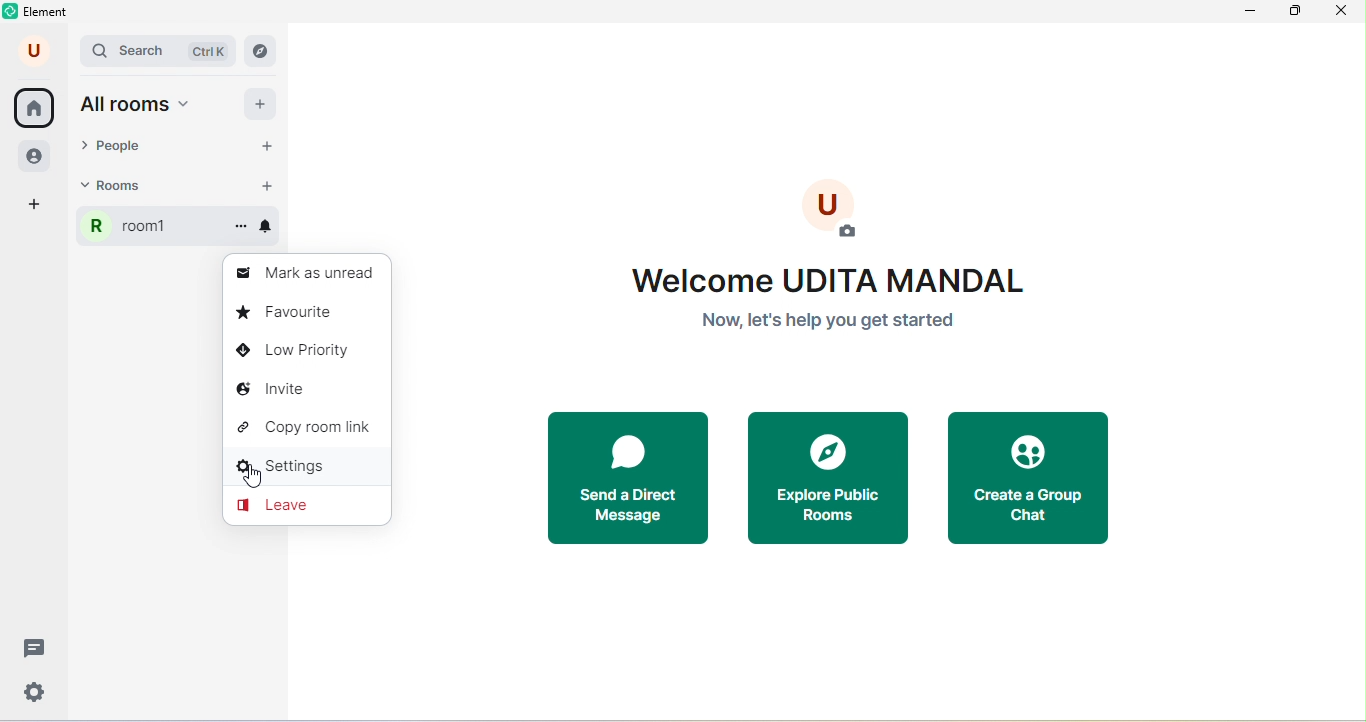 Image resolution: width=1366 pixels, height=722 pixels. What do you see at coordinates (266, 476) in the screenshot?
I see `cursor movement` at bounding box center [266, 476].